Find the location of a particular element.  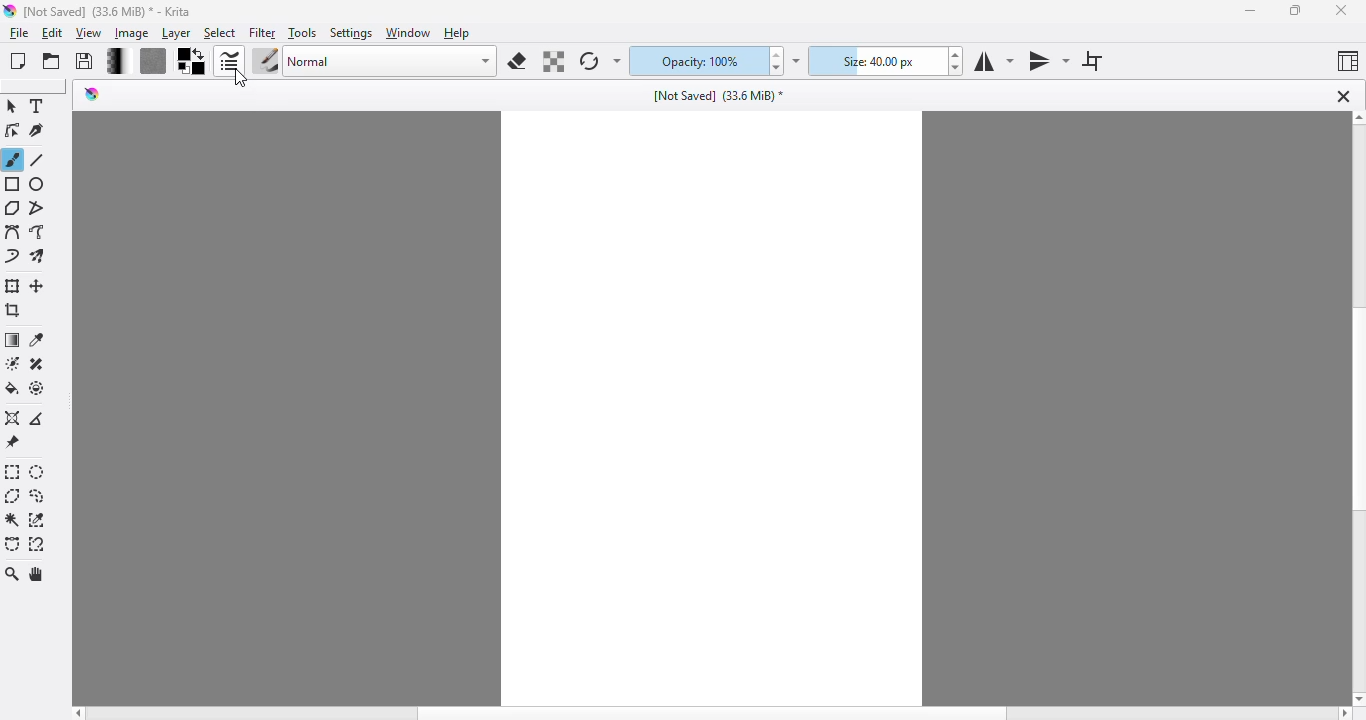

edit is located at coordinates (54, 33).